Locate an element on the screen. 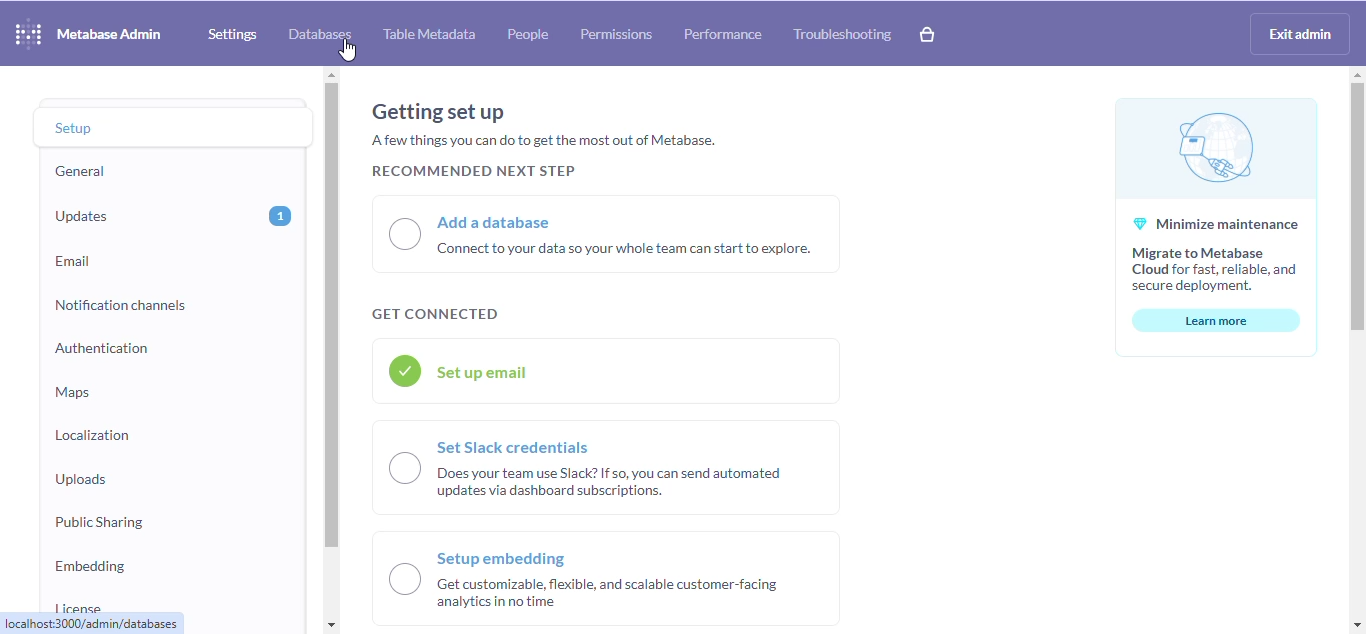  email is located at coordinates (75, 261).